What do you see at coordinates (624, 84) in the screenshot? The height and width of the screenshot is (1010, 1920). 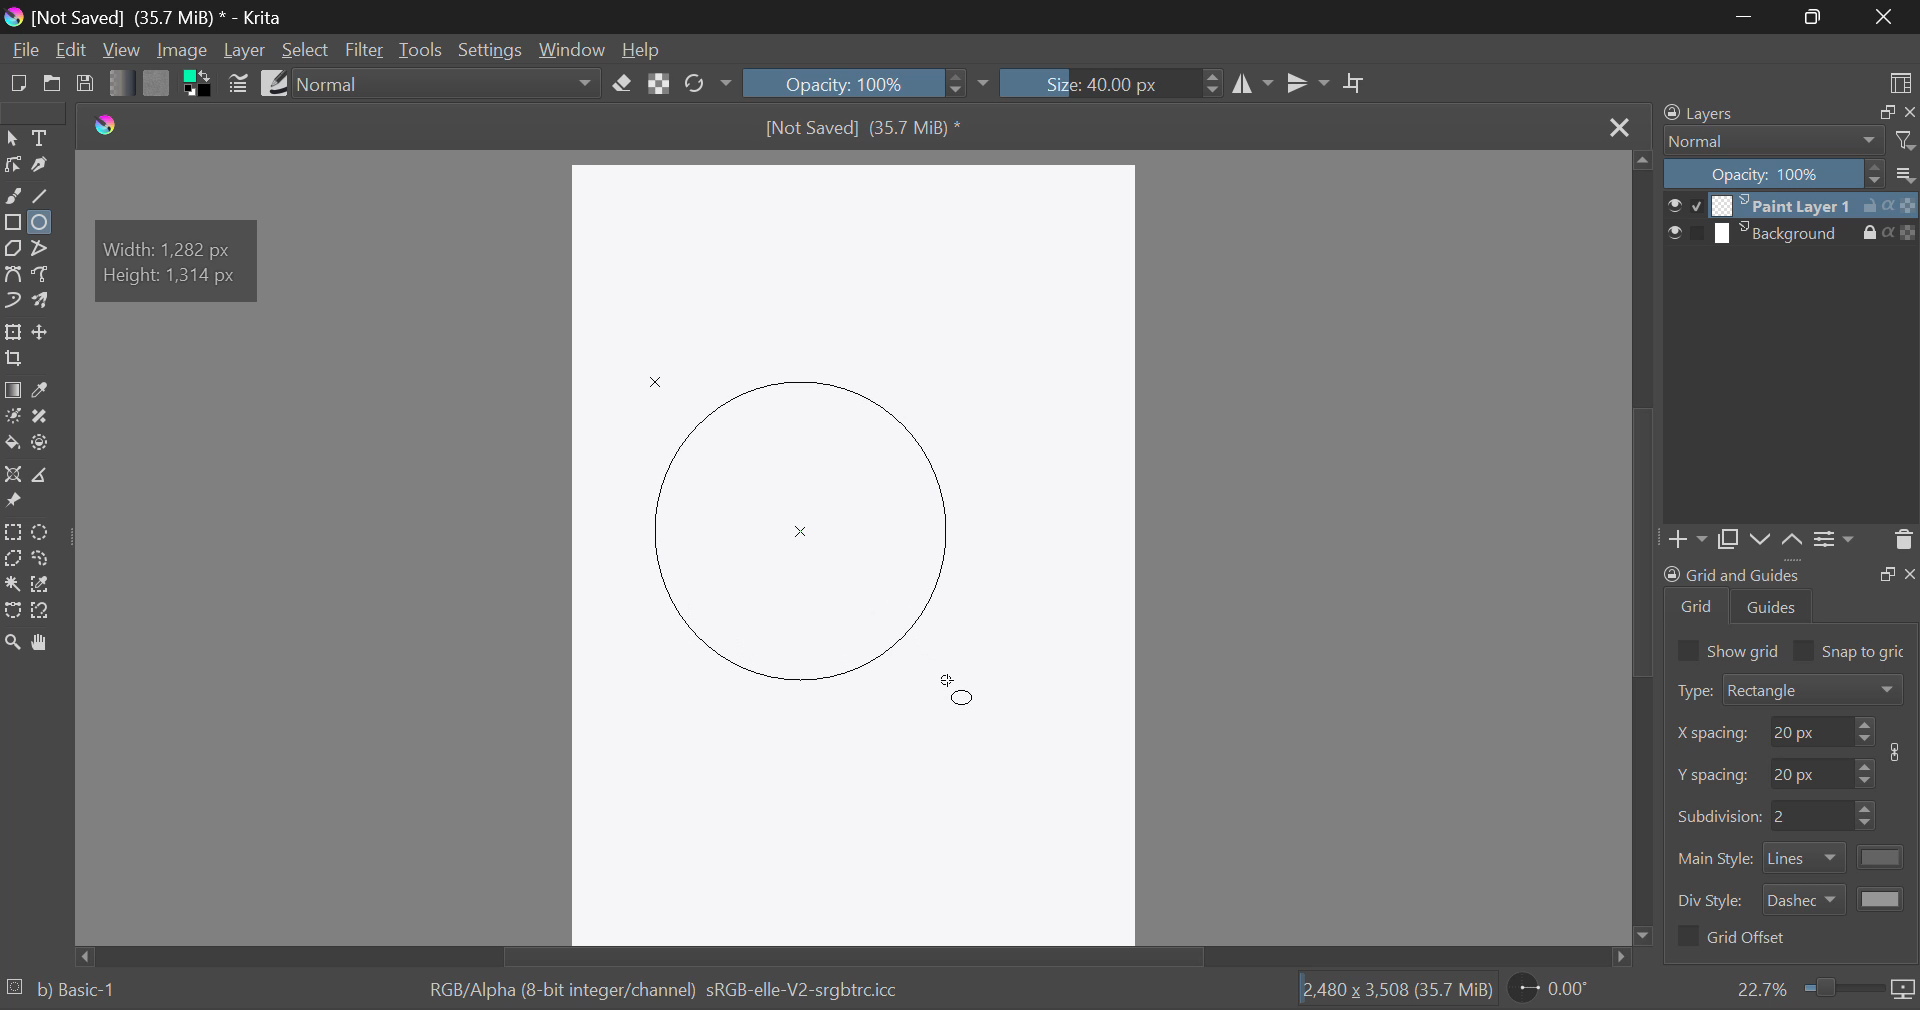 I see `Eraser` at bounding box center [624, 84].